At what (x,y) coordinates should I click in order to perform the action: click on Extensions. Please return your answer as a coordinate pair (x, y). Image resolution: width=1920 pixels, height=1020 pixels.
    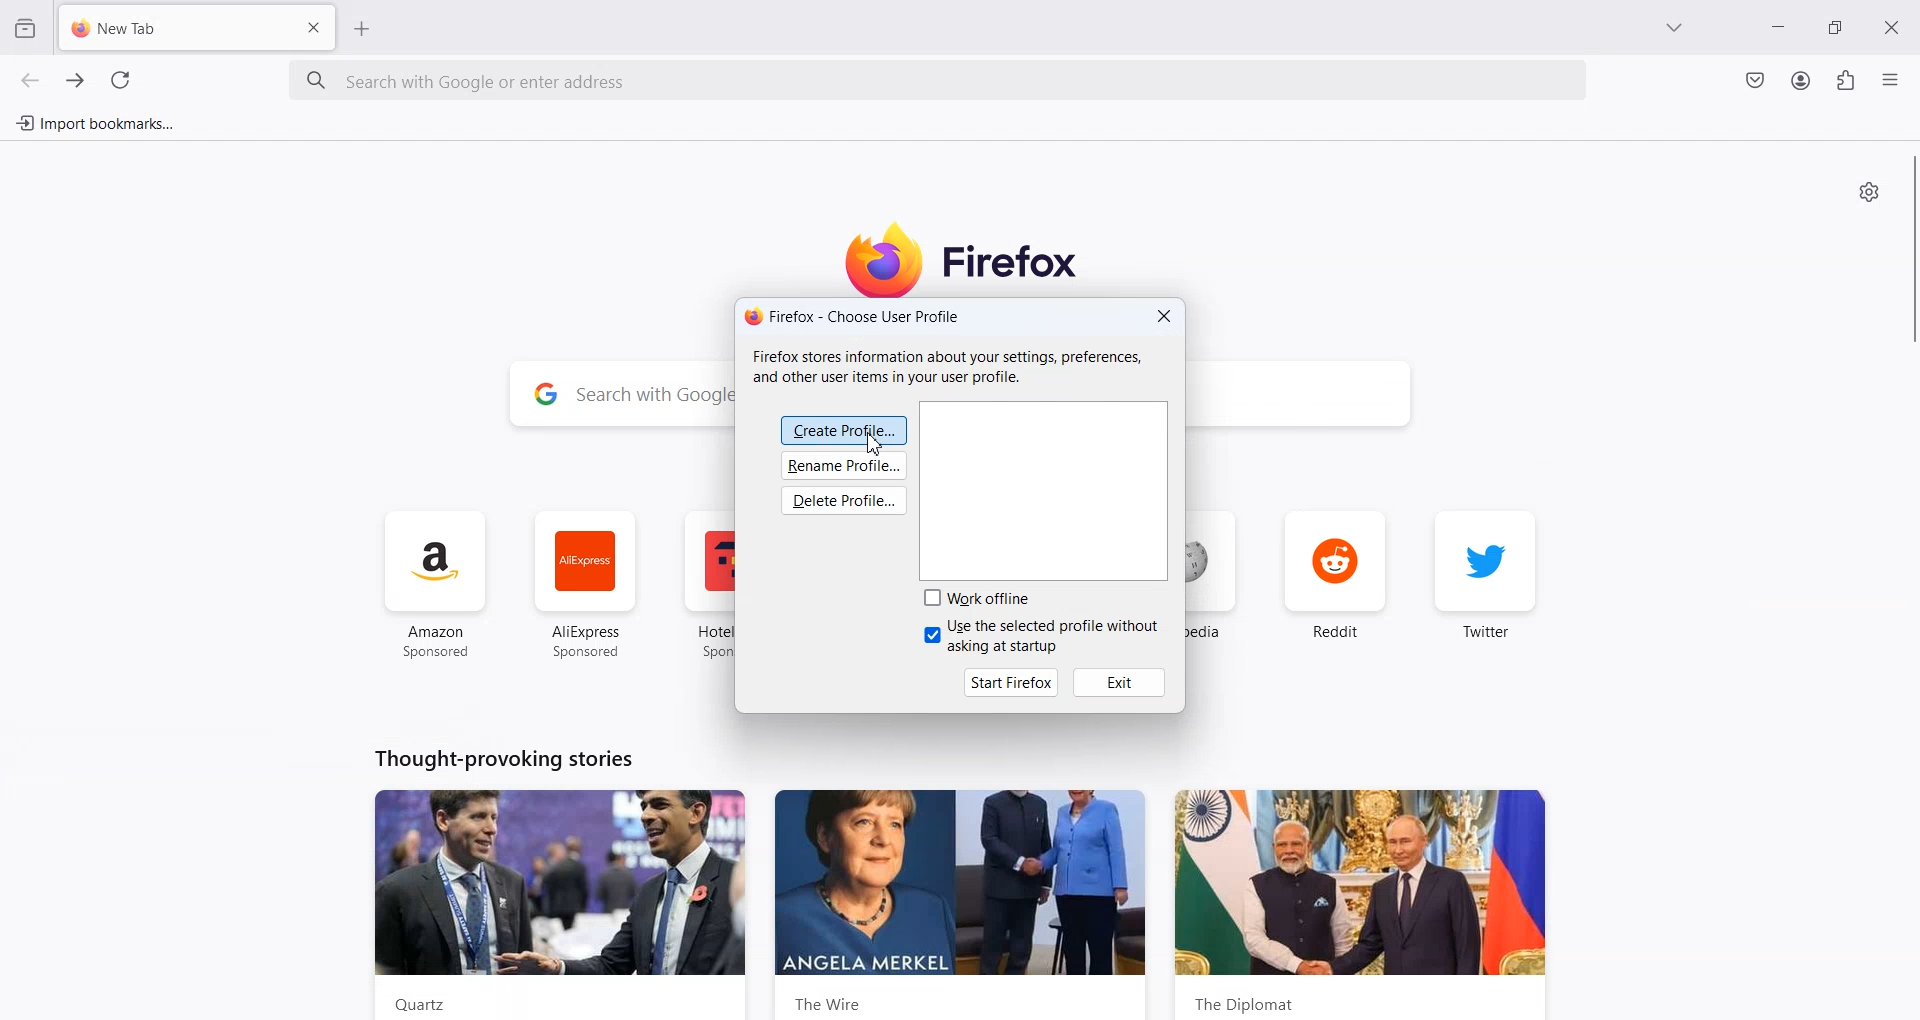
    Looking at the image, I should click on (1845, 81).